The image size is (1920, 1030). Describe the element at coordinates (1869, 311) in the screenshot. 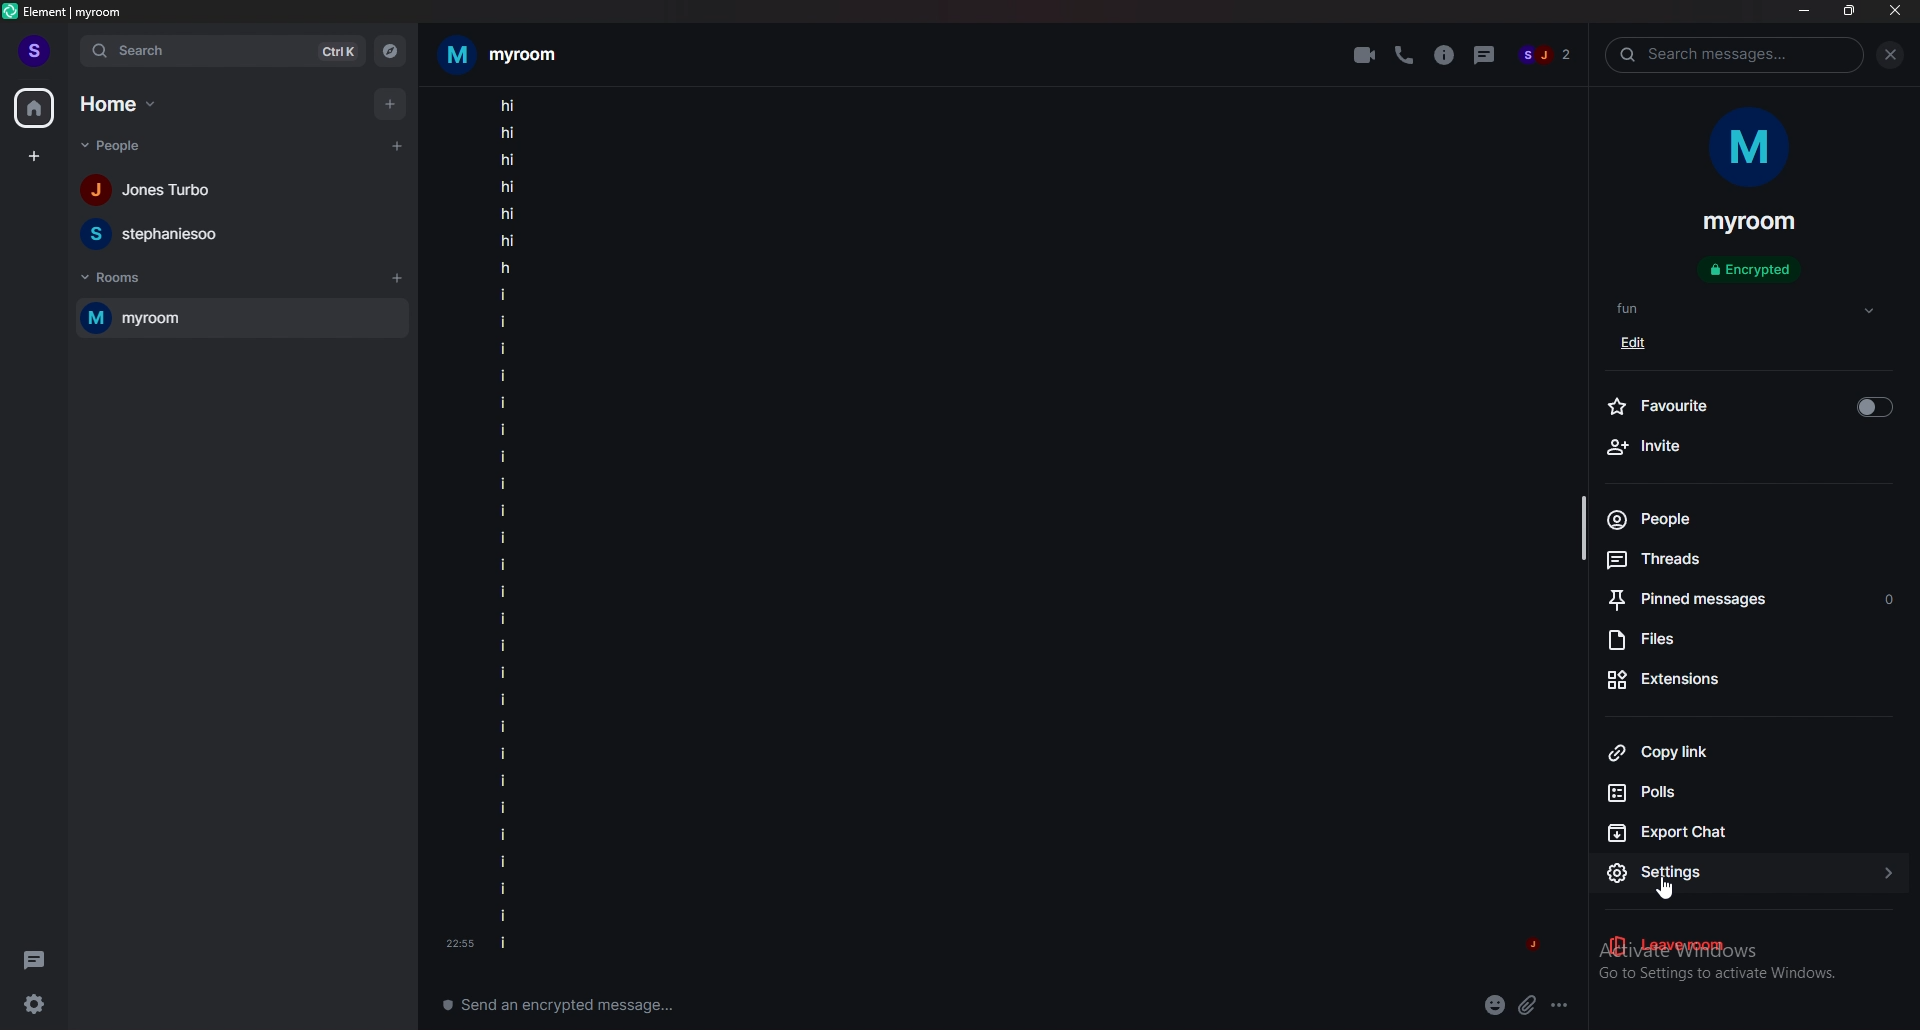

I see `show` at that location.